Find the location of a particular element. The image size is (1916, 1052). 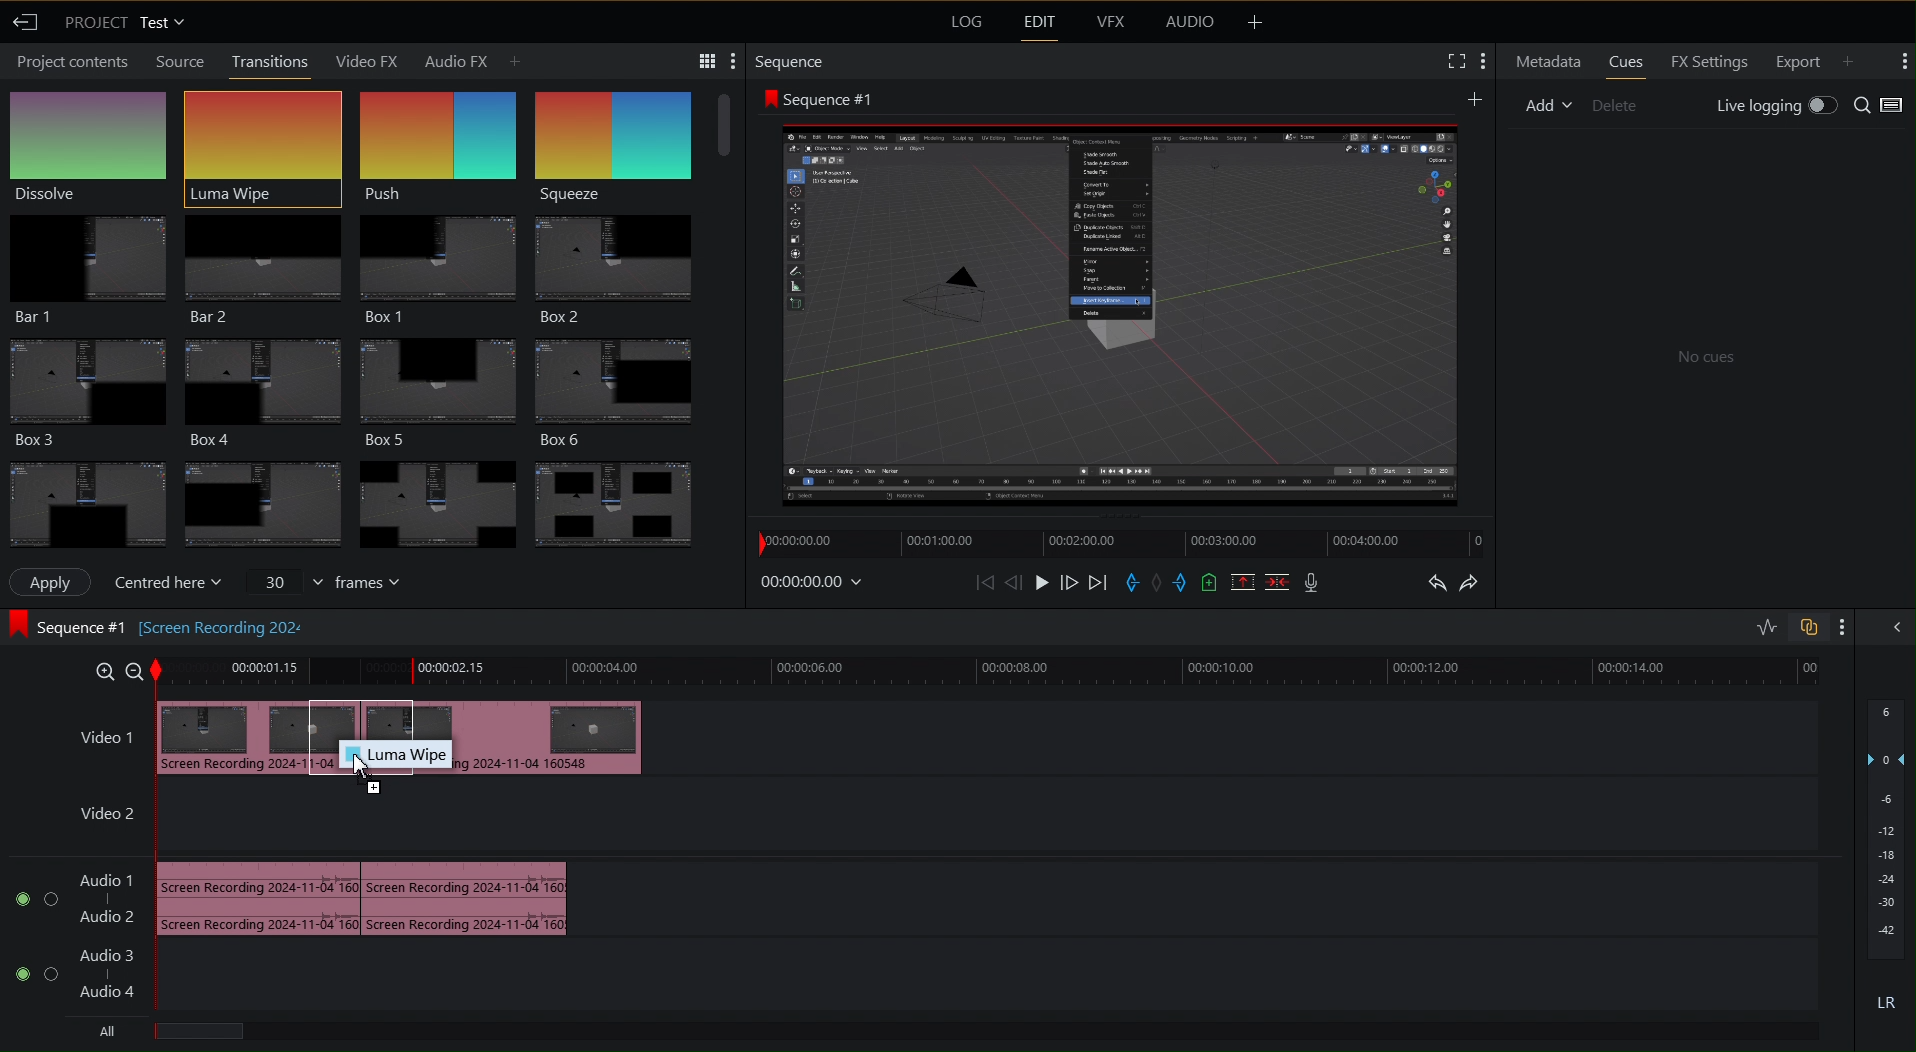

Centered here is located at coordinates (168, 582).